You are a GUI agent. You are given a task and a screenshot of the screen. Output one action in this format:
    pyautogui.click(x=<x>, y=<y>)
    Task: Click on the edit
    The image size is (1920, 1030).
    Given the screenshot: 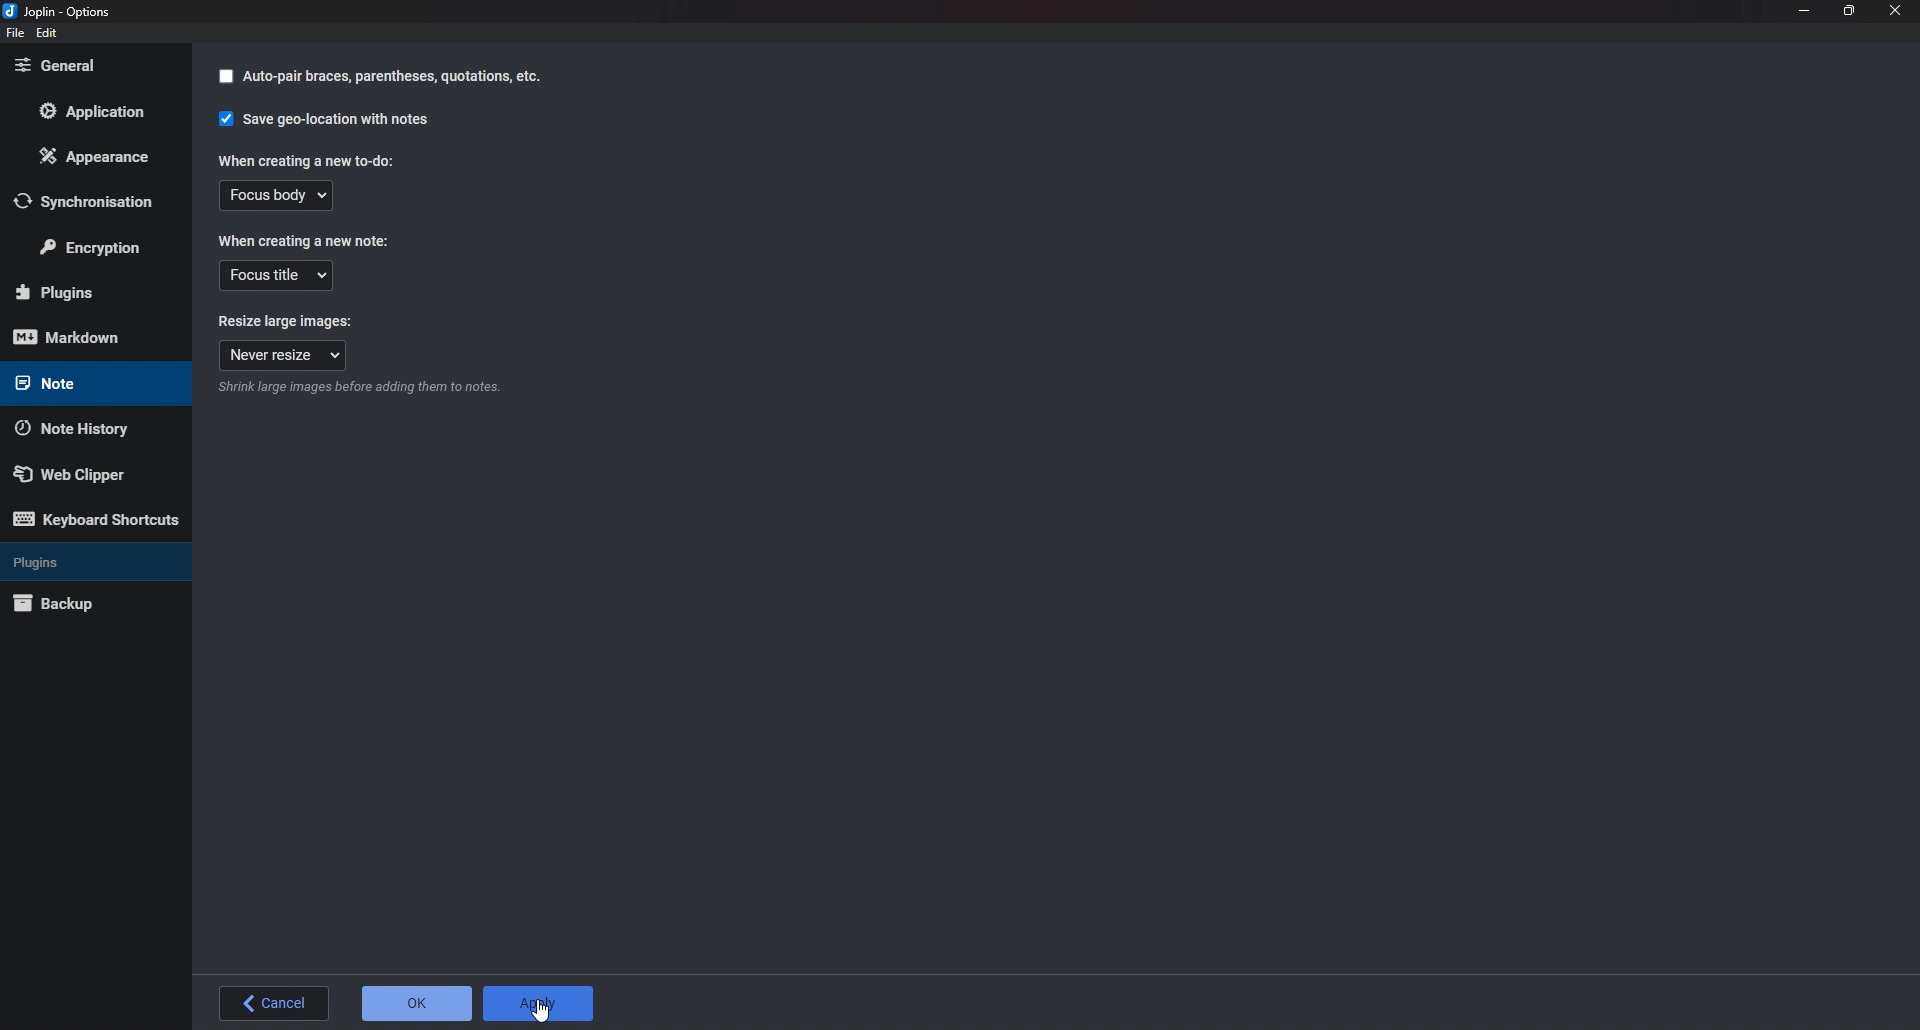 What is the action you would take?
    pyautogui.click(x=45, y=32)
    